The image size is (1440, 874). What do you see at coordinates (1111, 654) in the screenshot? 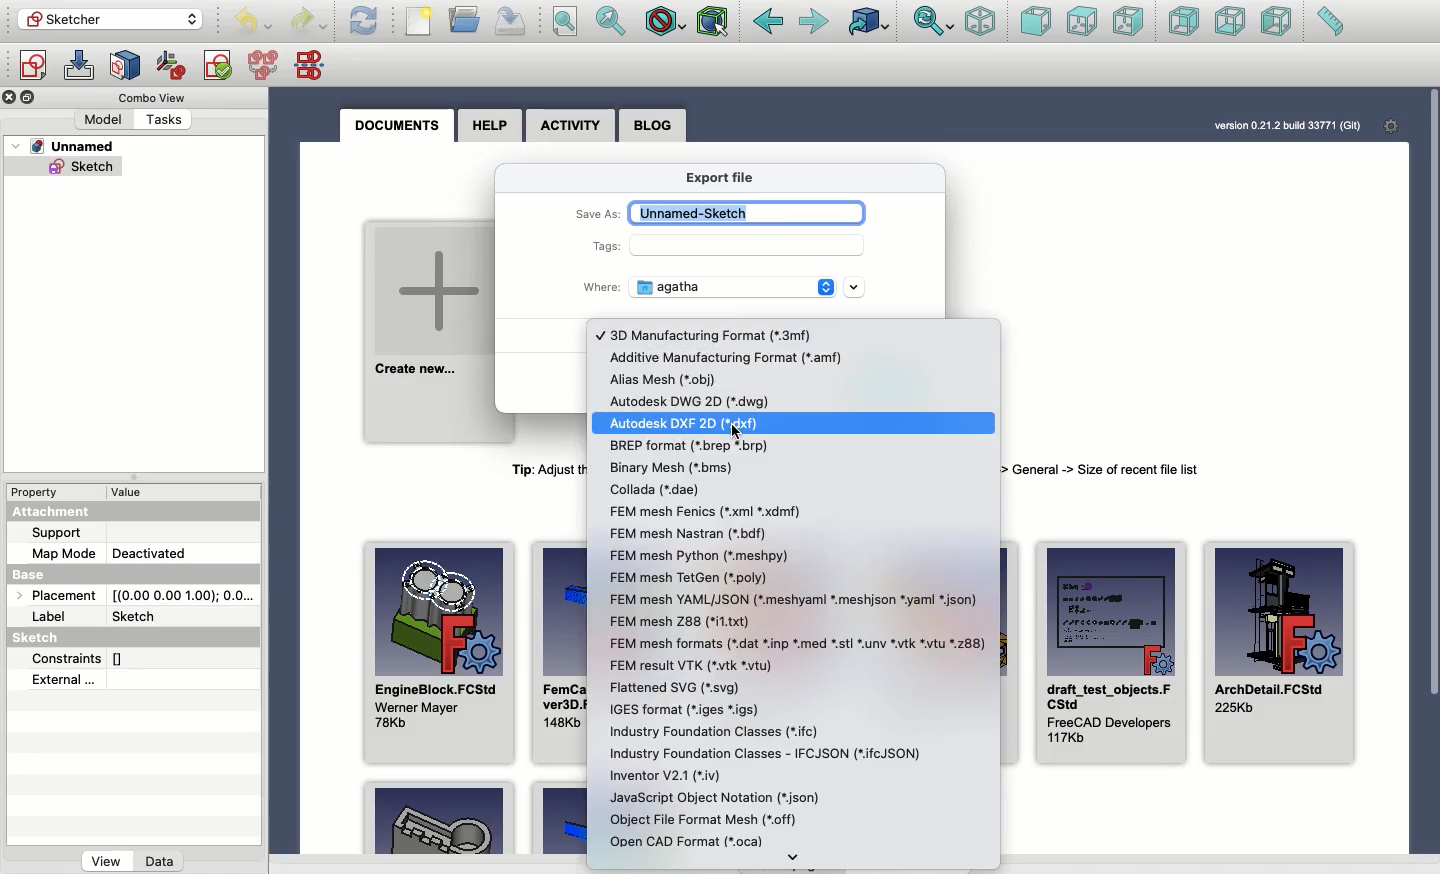
I see `draft_test_objects.FCStd FreeCAD Developers 117Kb` at bounding box center [1111, 654].